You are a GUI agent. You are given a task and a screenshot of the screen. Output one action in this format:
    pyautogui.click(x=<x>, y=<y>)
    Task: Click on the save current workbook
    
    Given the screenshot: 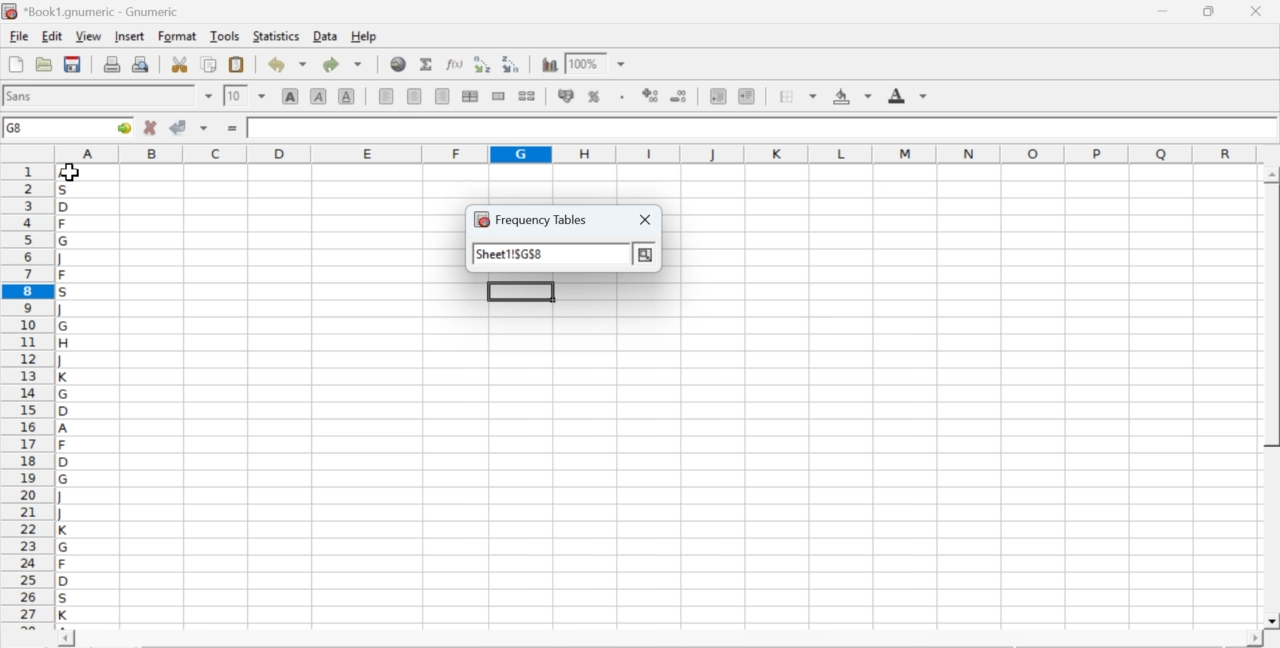 What is the action you would take?
    pyautogui.click(x=73, y=64)
    